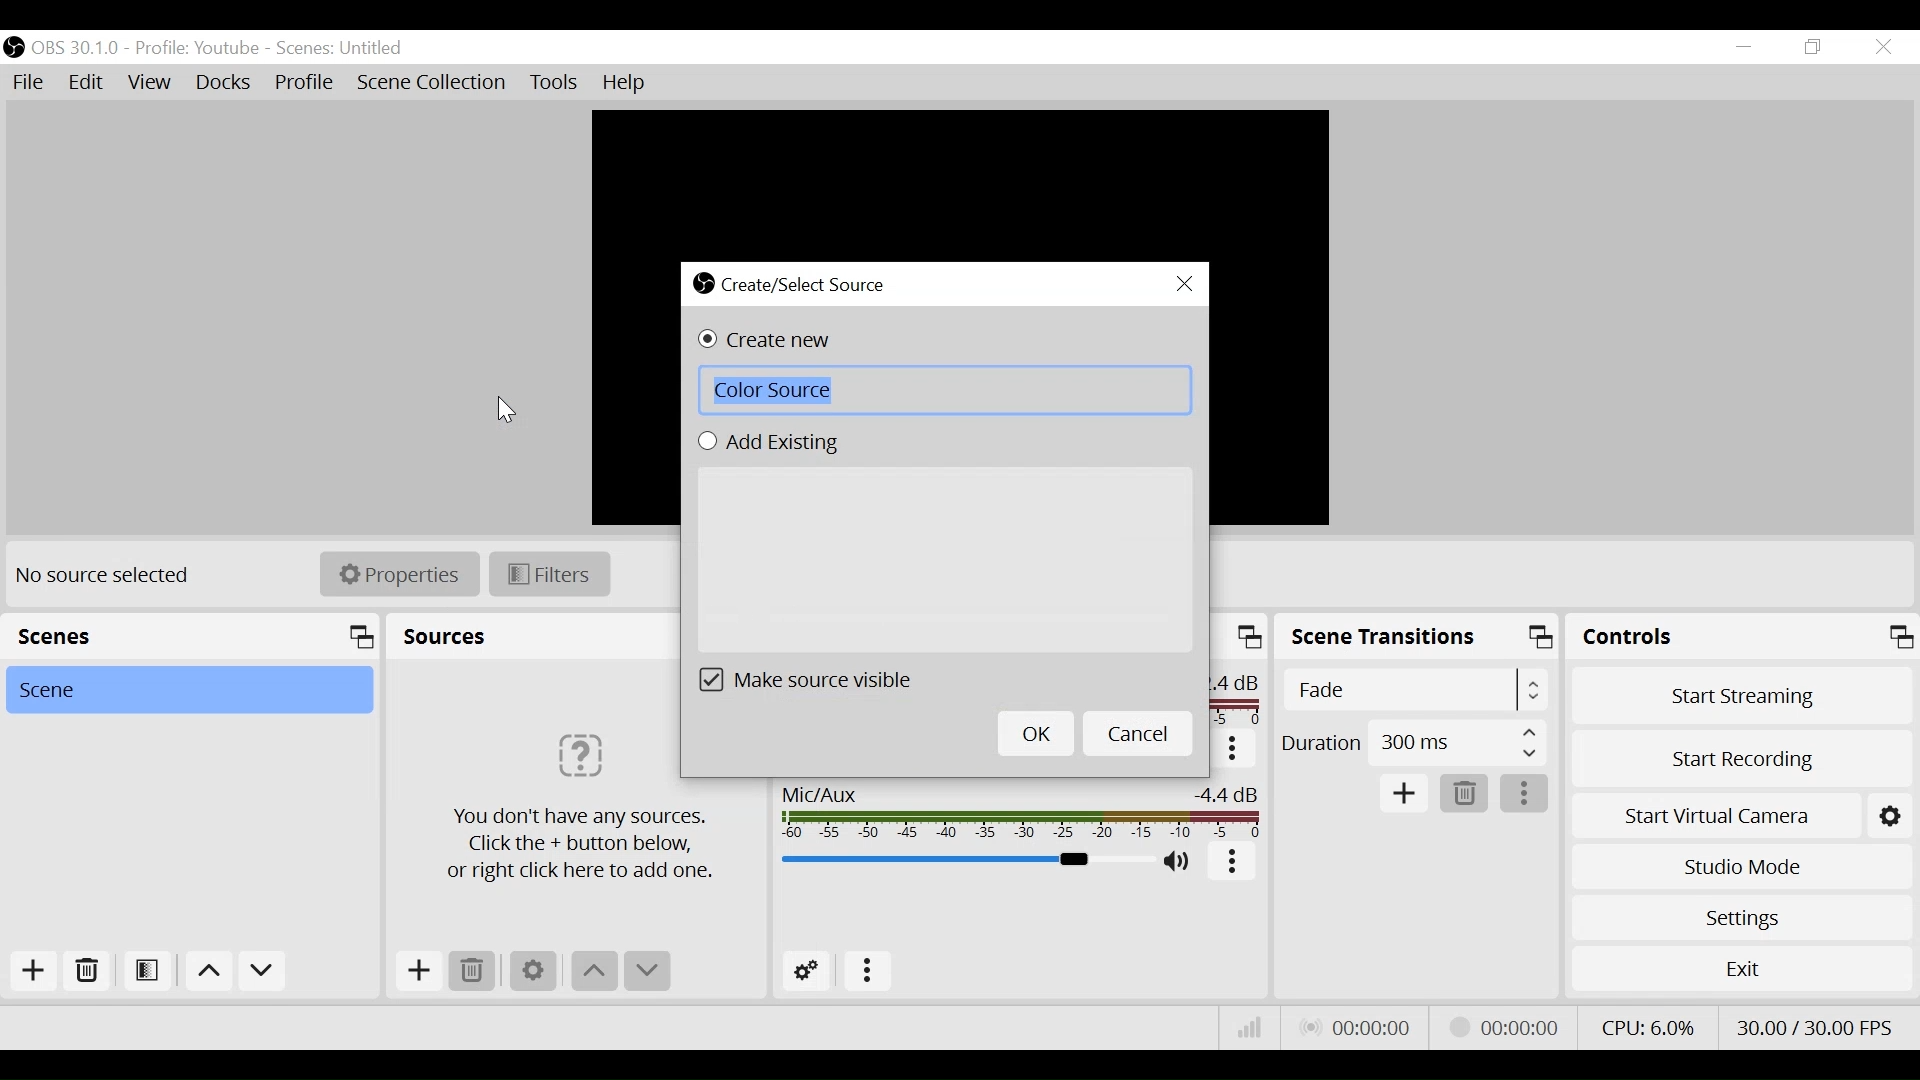  I want to click on more options, so click(1526, 796).